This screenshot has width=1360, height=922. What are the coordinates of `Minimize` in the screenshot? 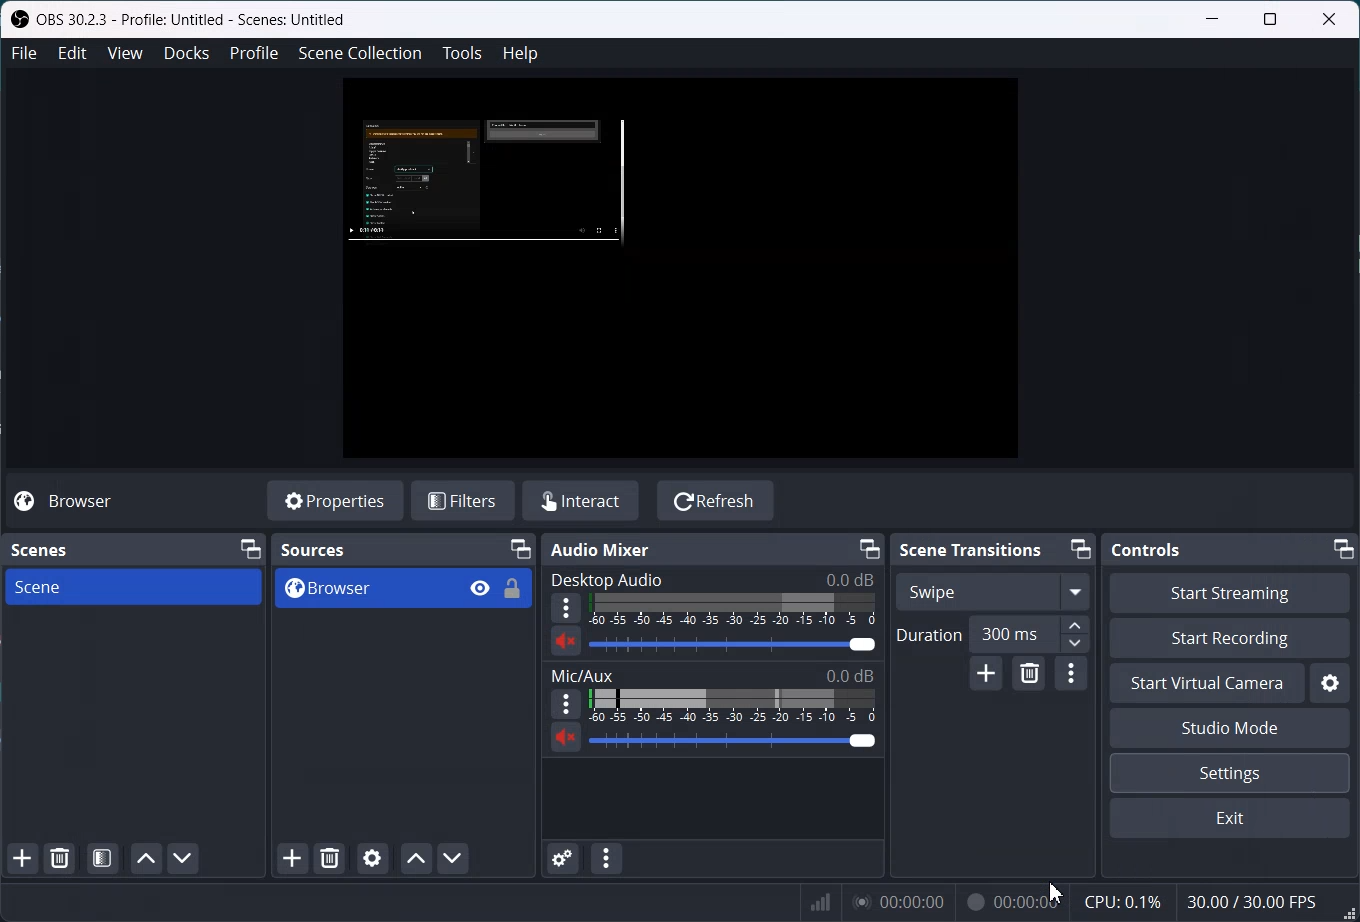 It's located at (1343, 549).